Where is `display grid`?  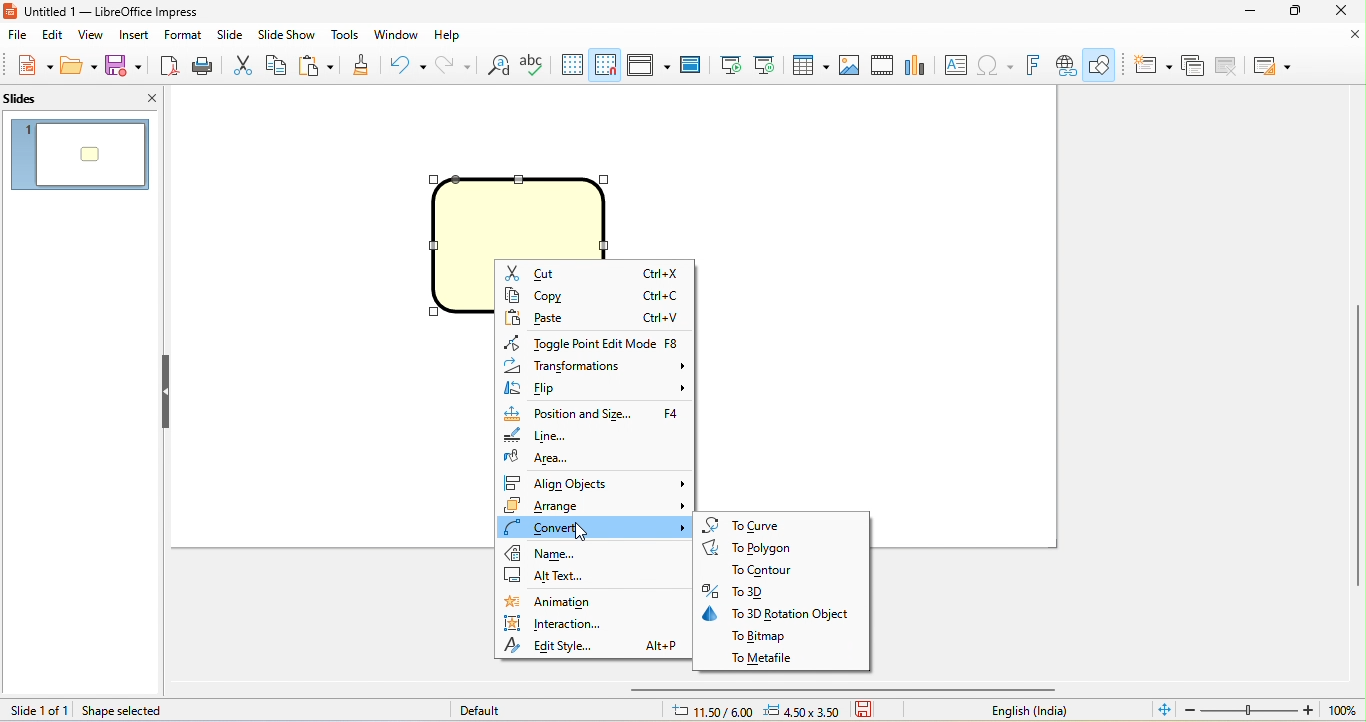 display grid is located at coordinates (572, 63).